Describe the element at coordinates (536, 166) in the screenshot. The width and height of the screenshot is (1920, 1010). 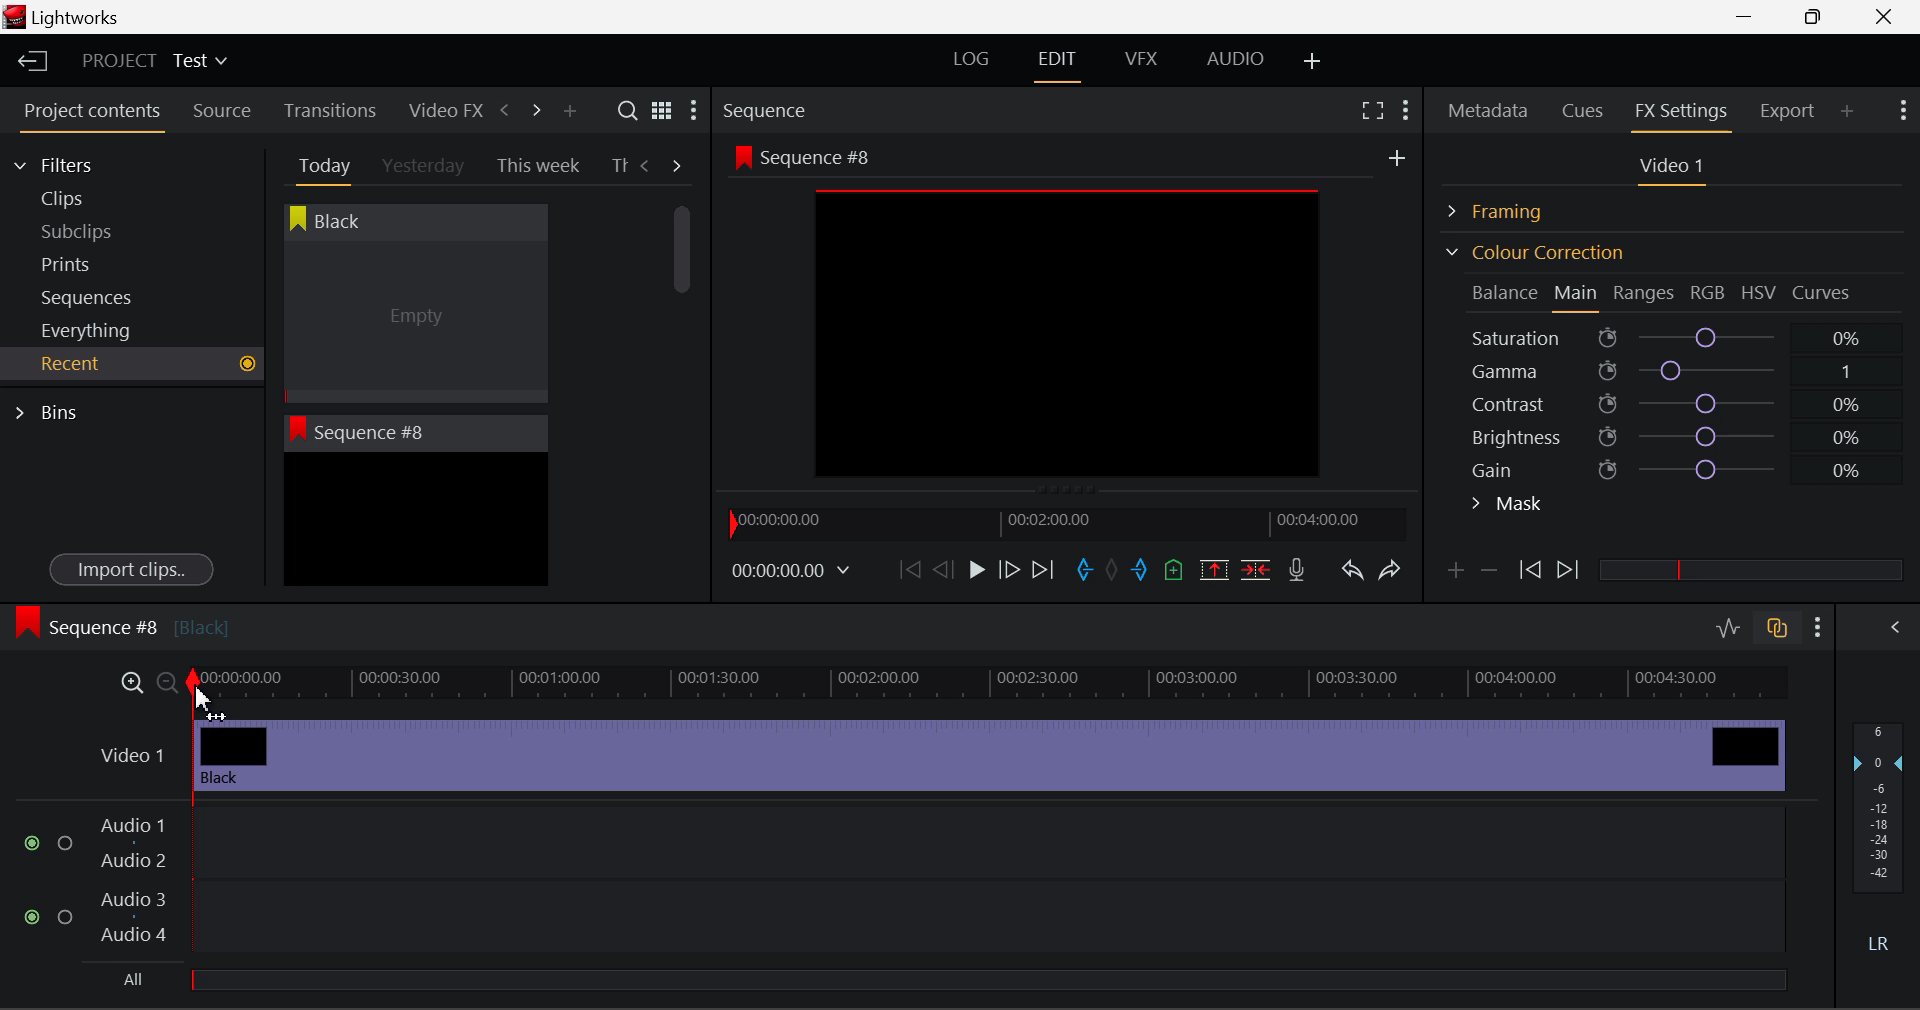
I see `This week Tab` at that location.